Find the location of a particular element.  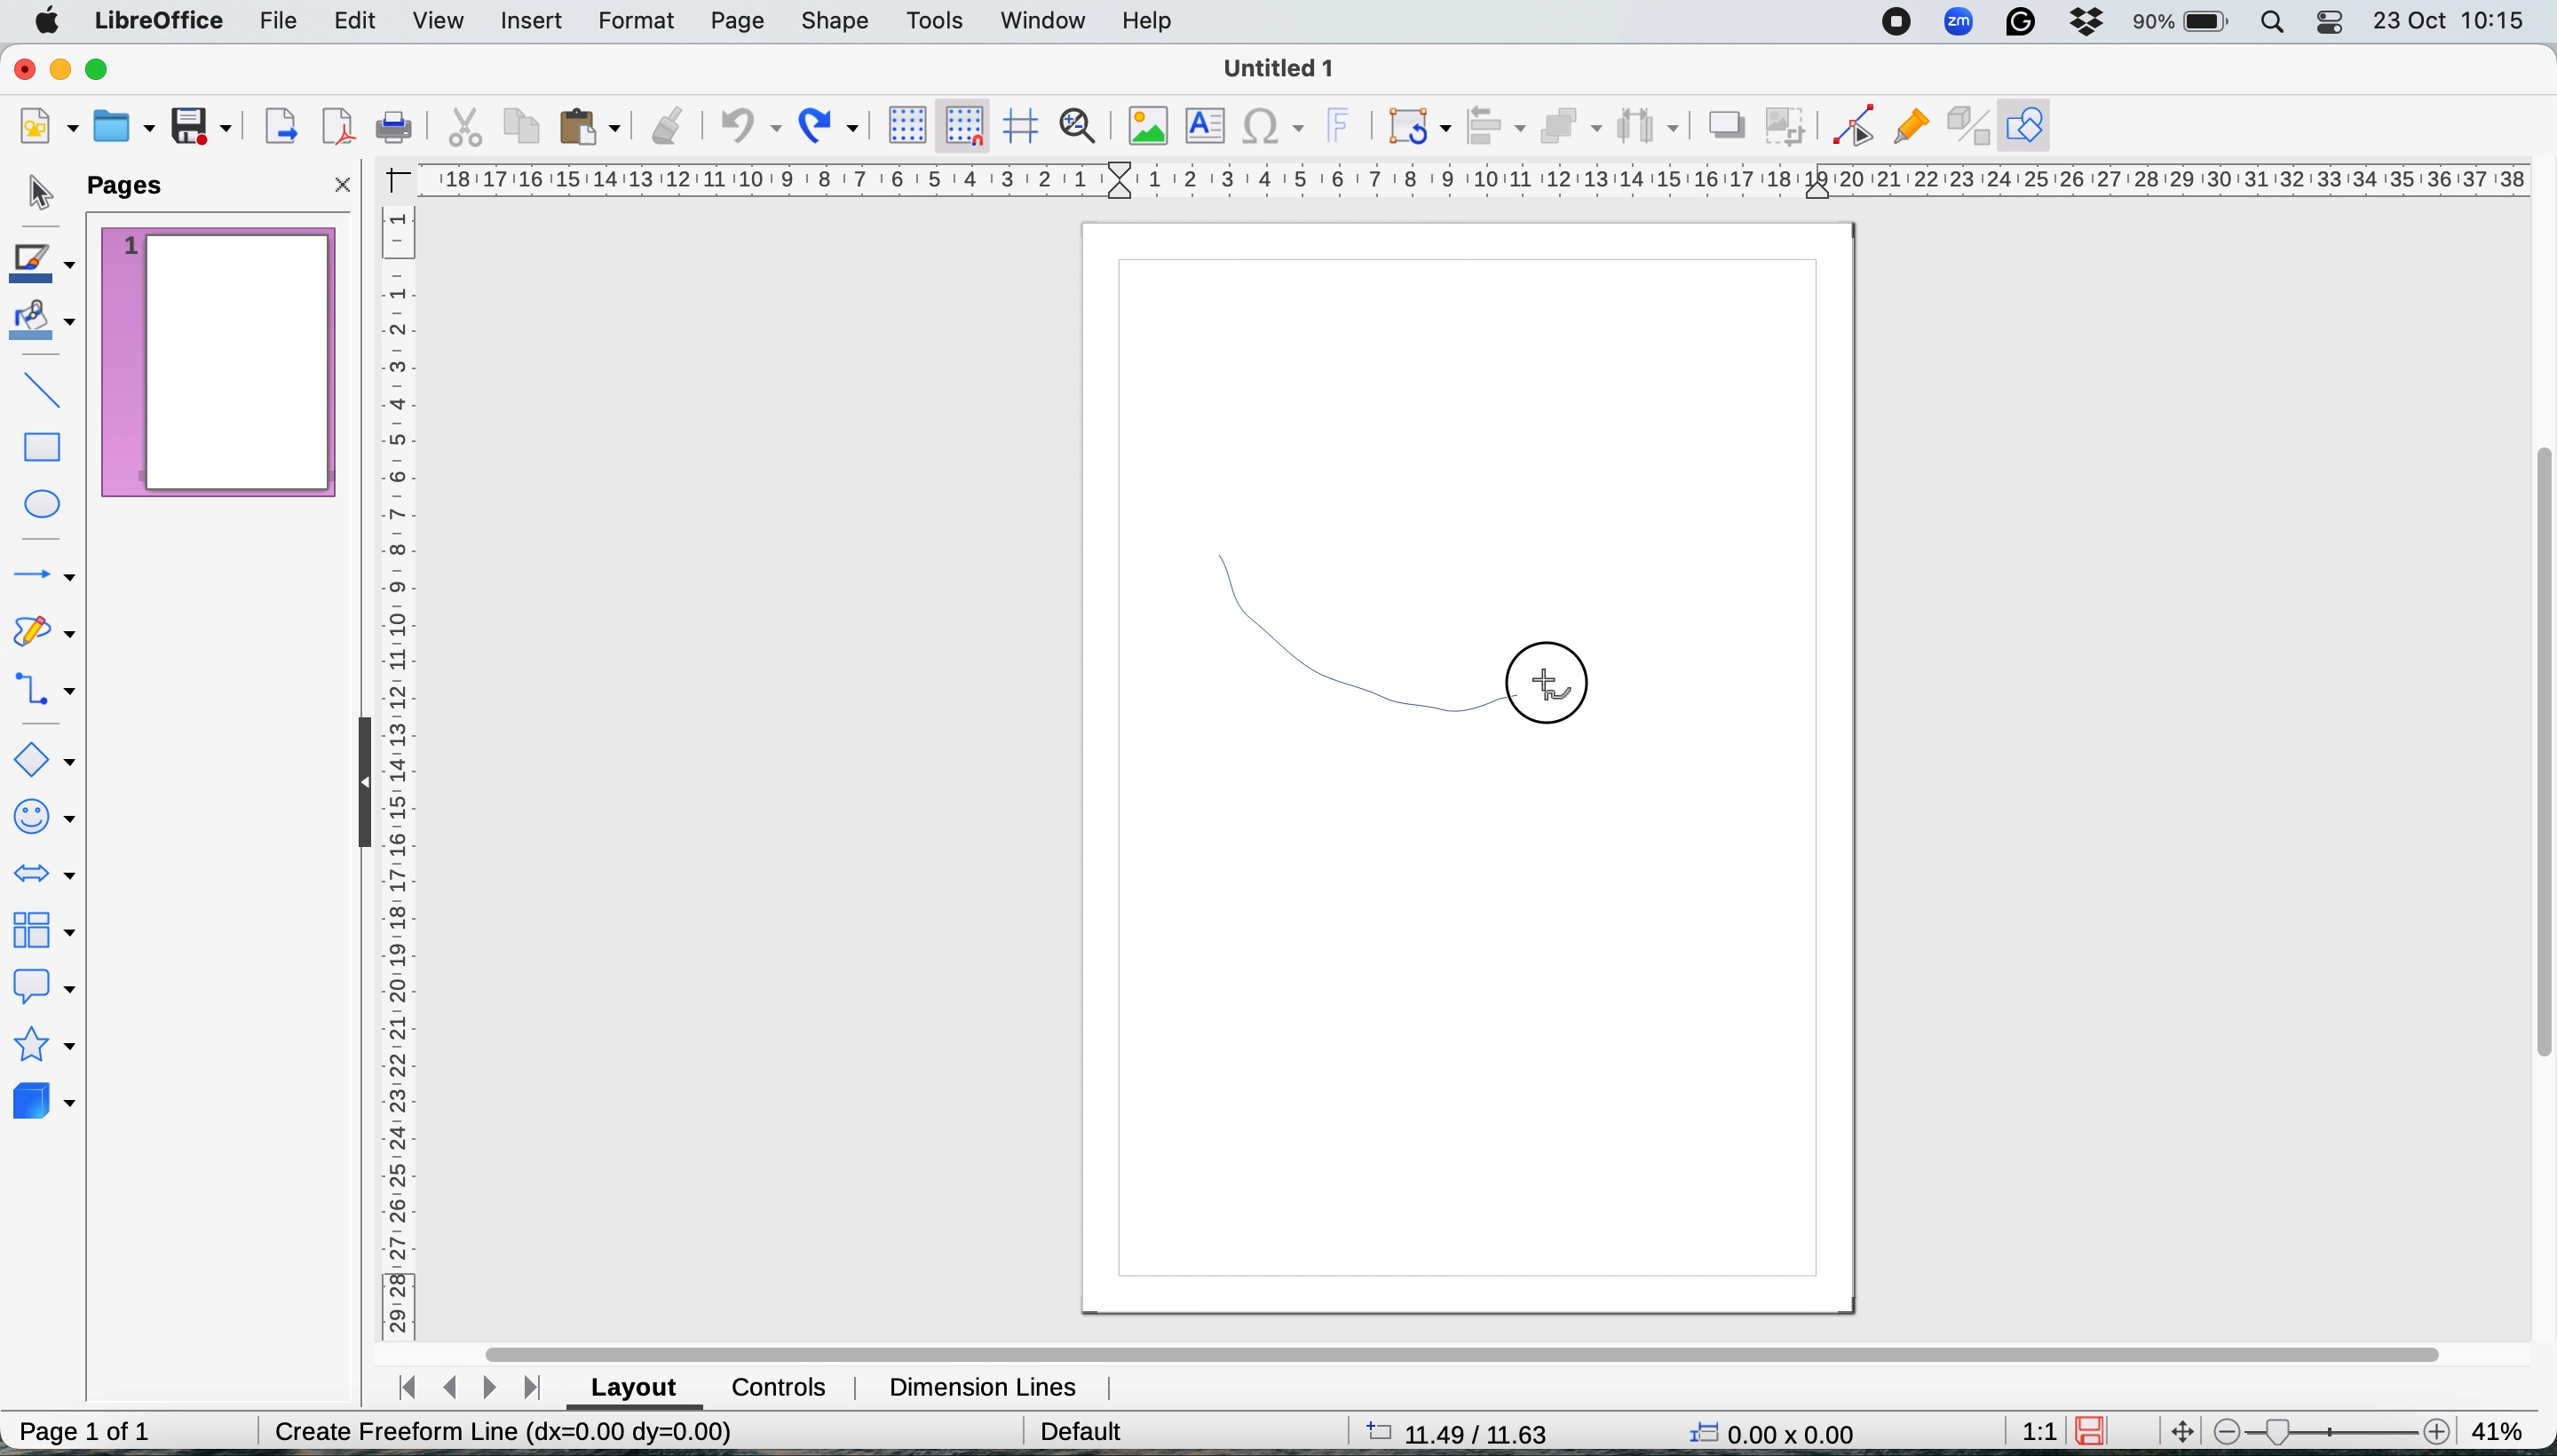

battery is located at coordinates (2182, 24).